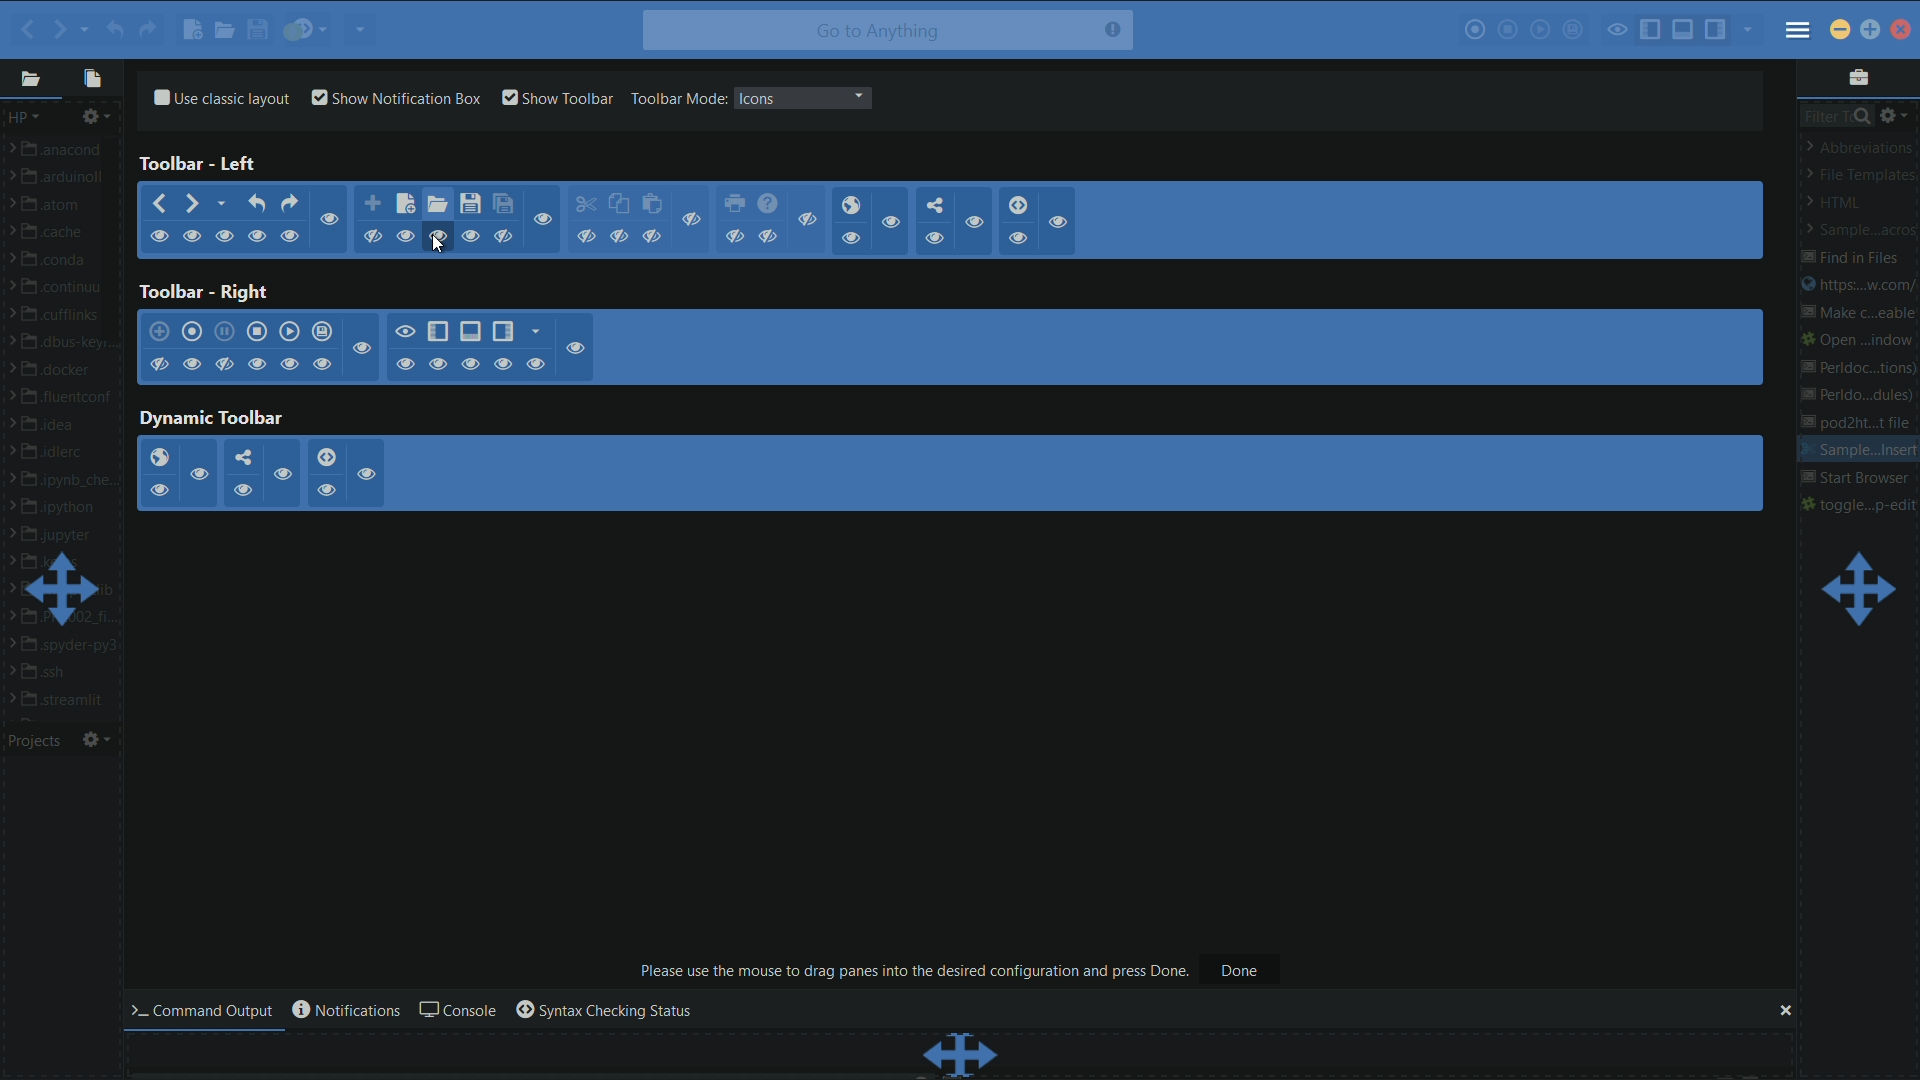  What do you see at coordinates (228, 236) in the screenshot?
I see `show/hide` at bounding box center [228, 236].